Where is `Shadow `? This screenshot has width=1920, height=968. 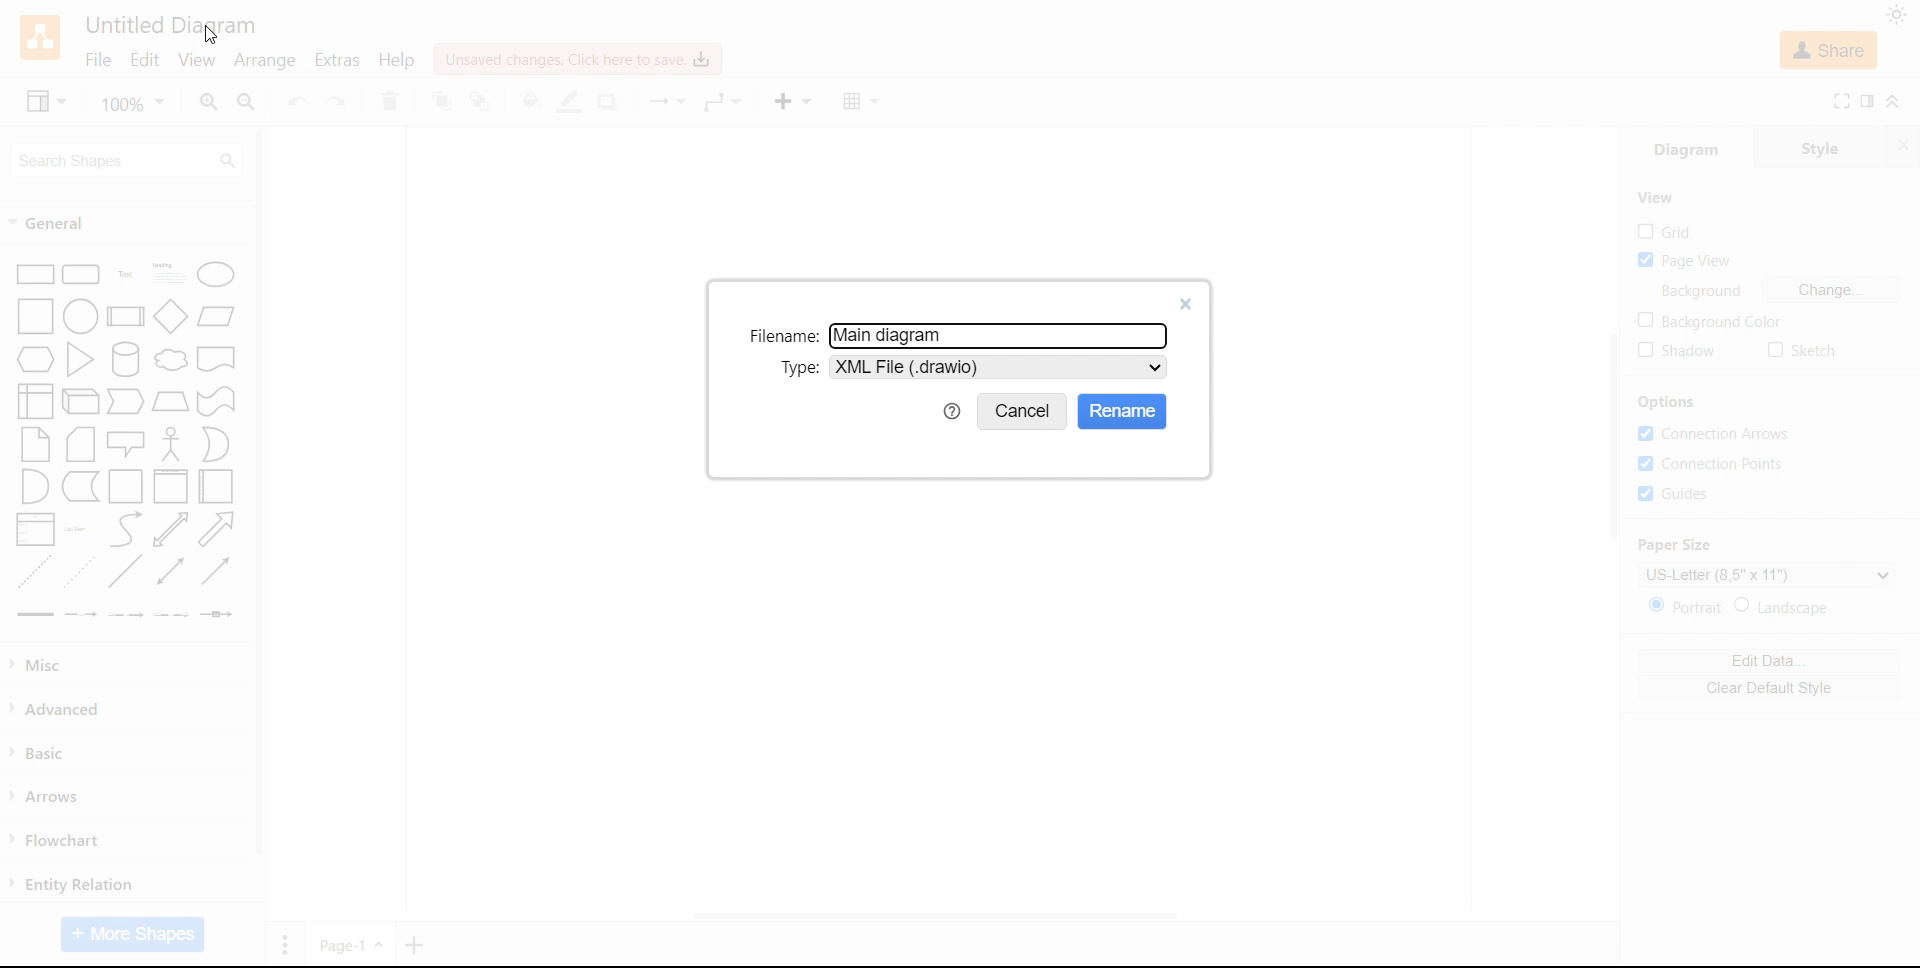 Shadow  is located at coordinates (1678, 351).